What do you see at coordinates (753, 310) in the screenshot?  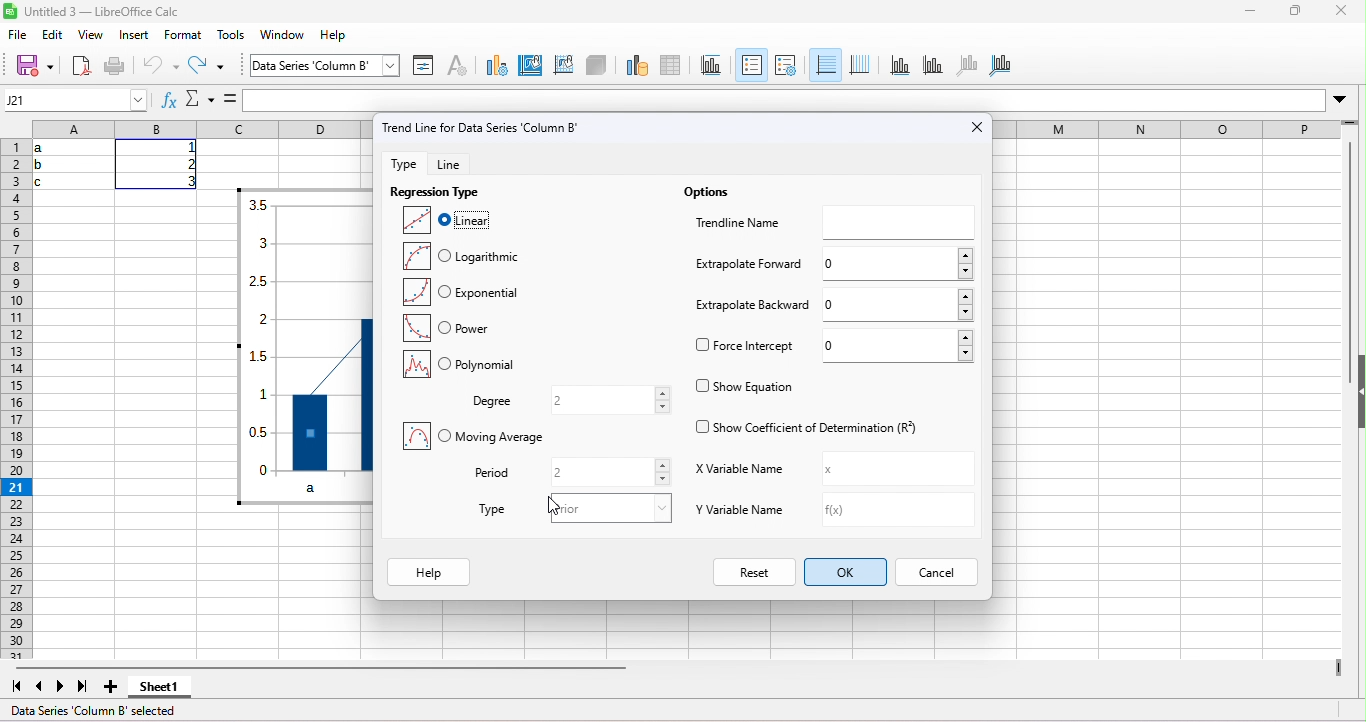 I see `expolate backward` at bounding box center [753, 310].